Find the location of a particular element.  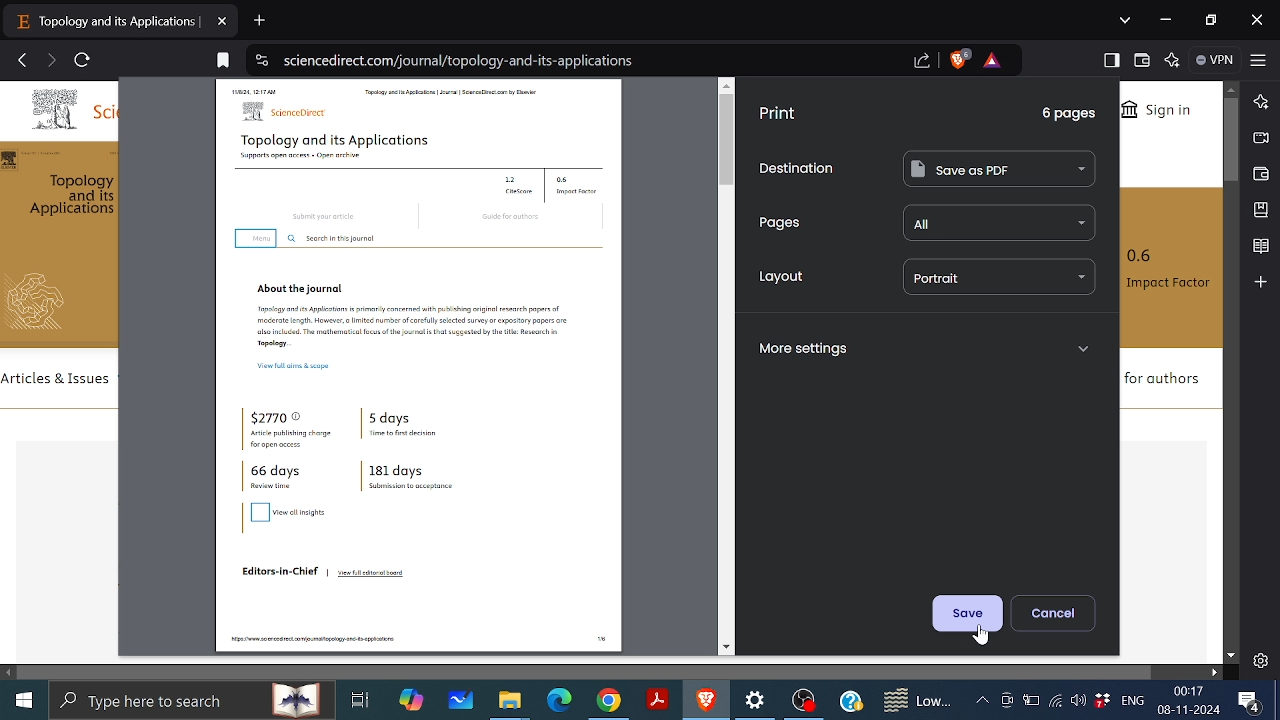

Wallet is located at coordinates (1260, 174).